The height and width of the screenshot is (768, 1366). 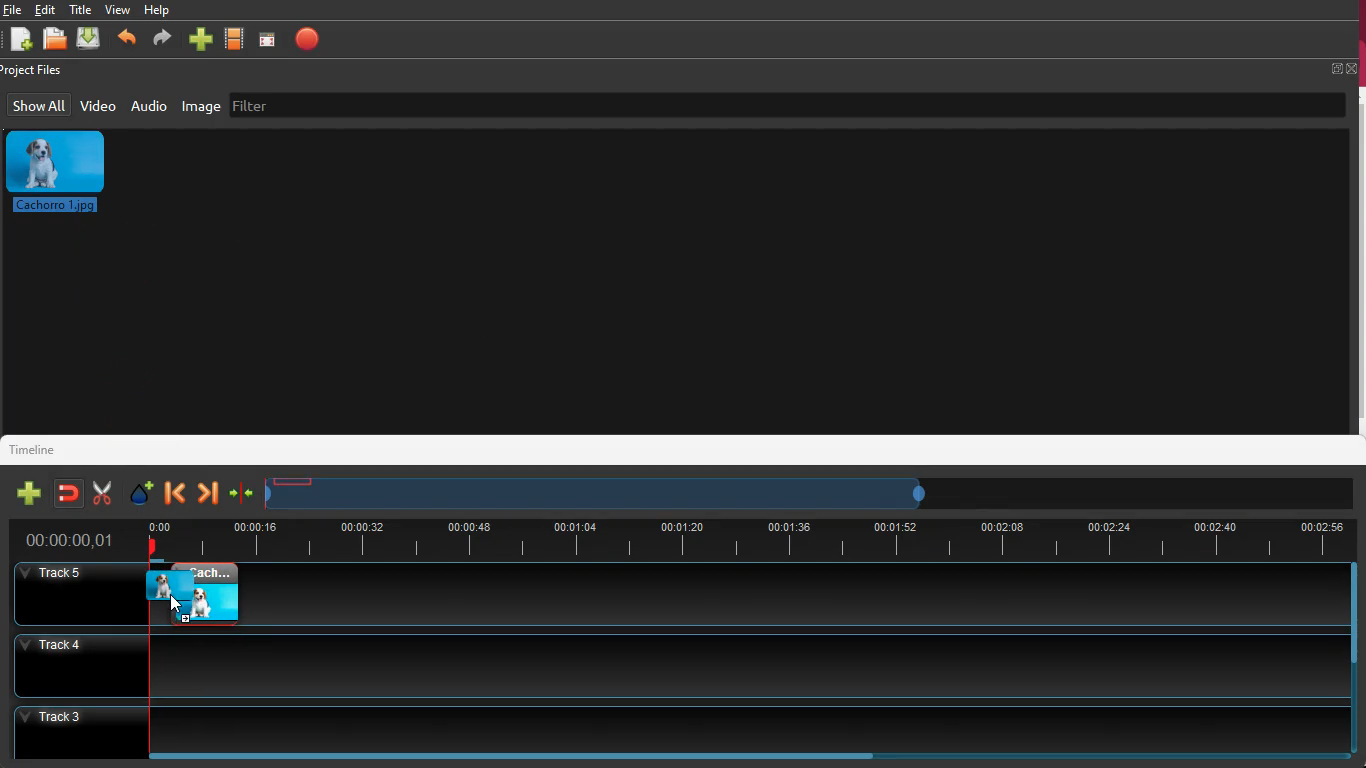 I want to click on record, so click(x=308, y=39).